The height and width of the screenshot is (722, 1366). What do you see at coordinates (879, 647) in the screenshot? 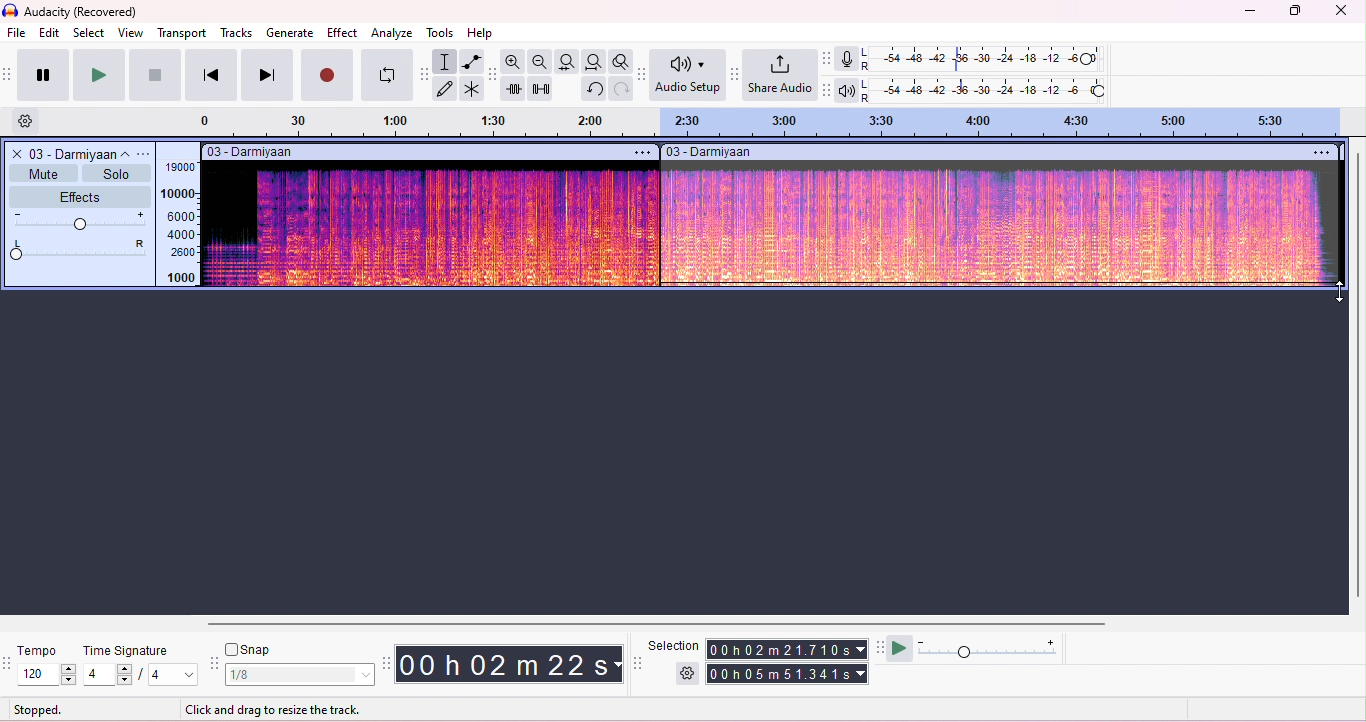
I see `play at speed tool bar` at bounding box center [879, 647].